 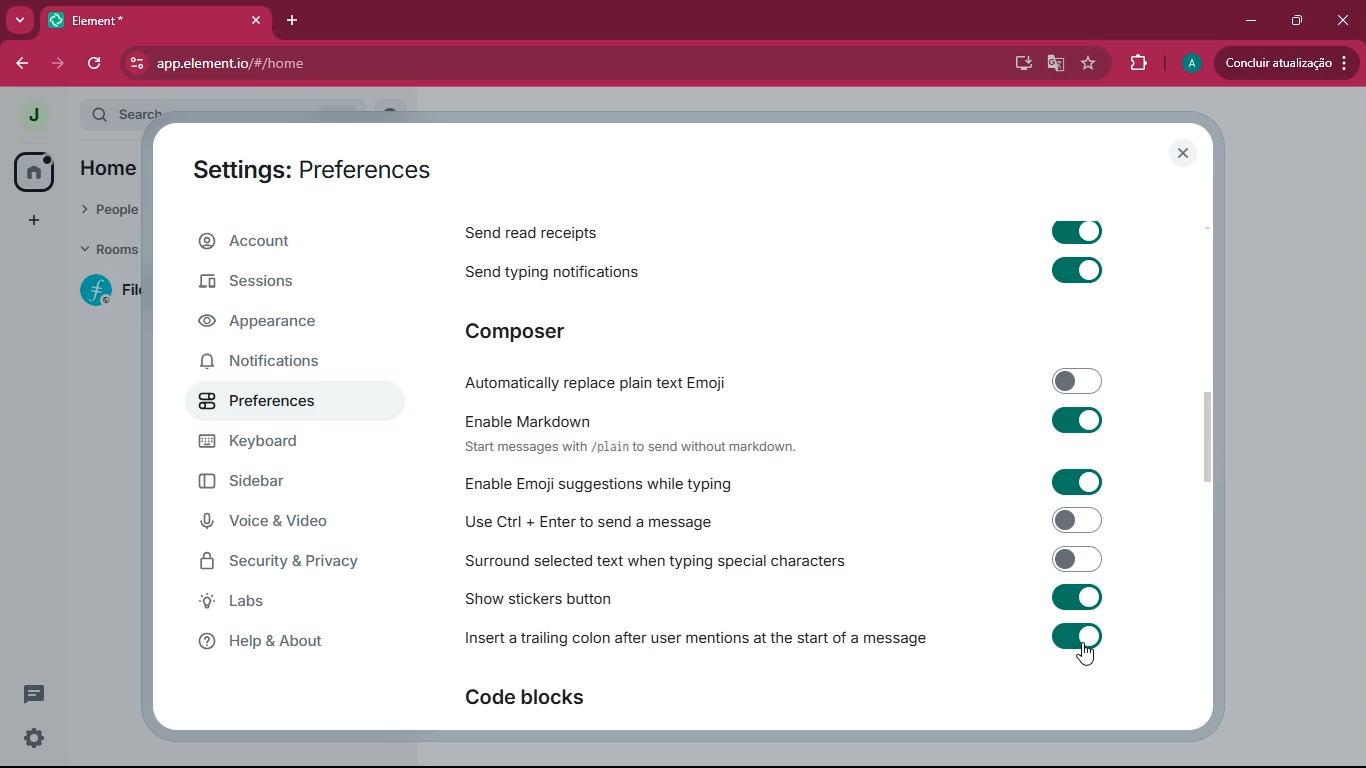 What do you see at coordinates (159, 19) in the screenshot?
I see `element` at bounding box center [159, 19].